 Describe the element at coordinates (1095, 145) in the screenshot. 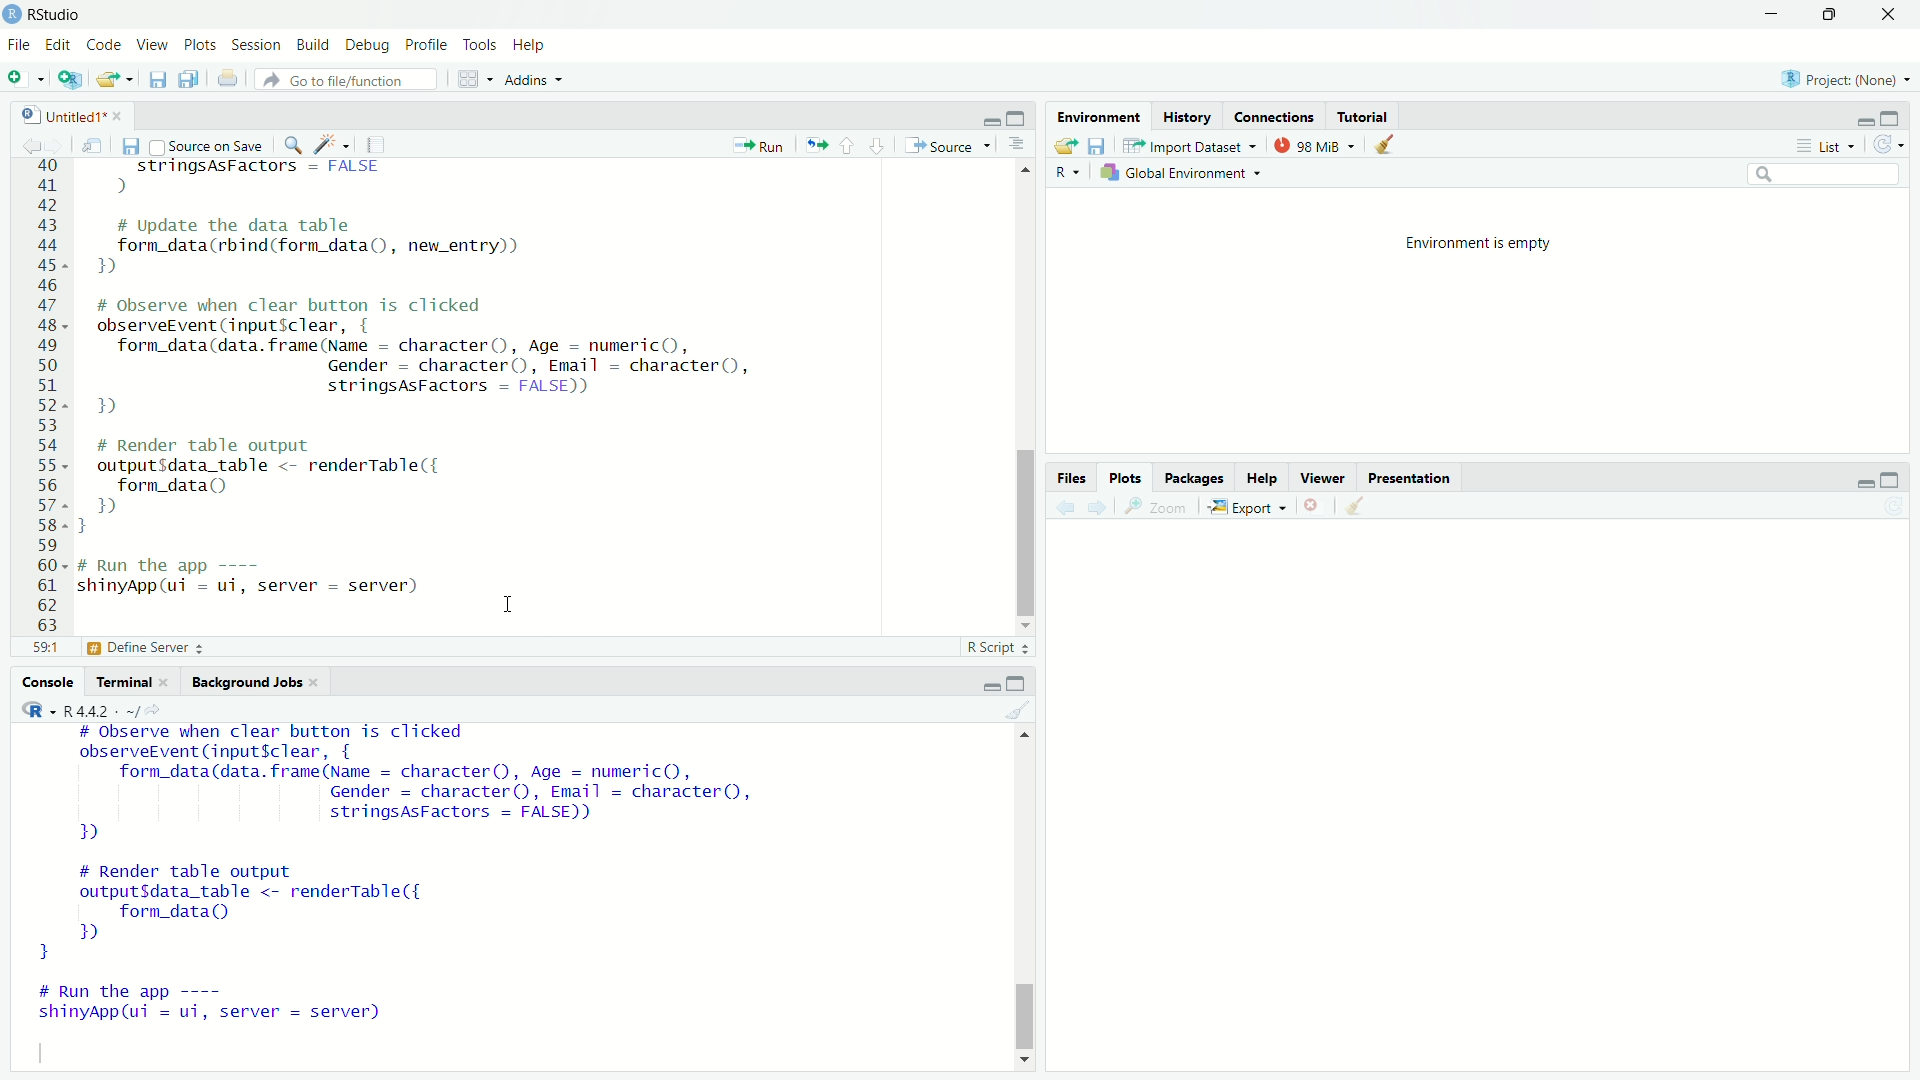

I see `save workspace as` at that location.